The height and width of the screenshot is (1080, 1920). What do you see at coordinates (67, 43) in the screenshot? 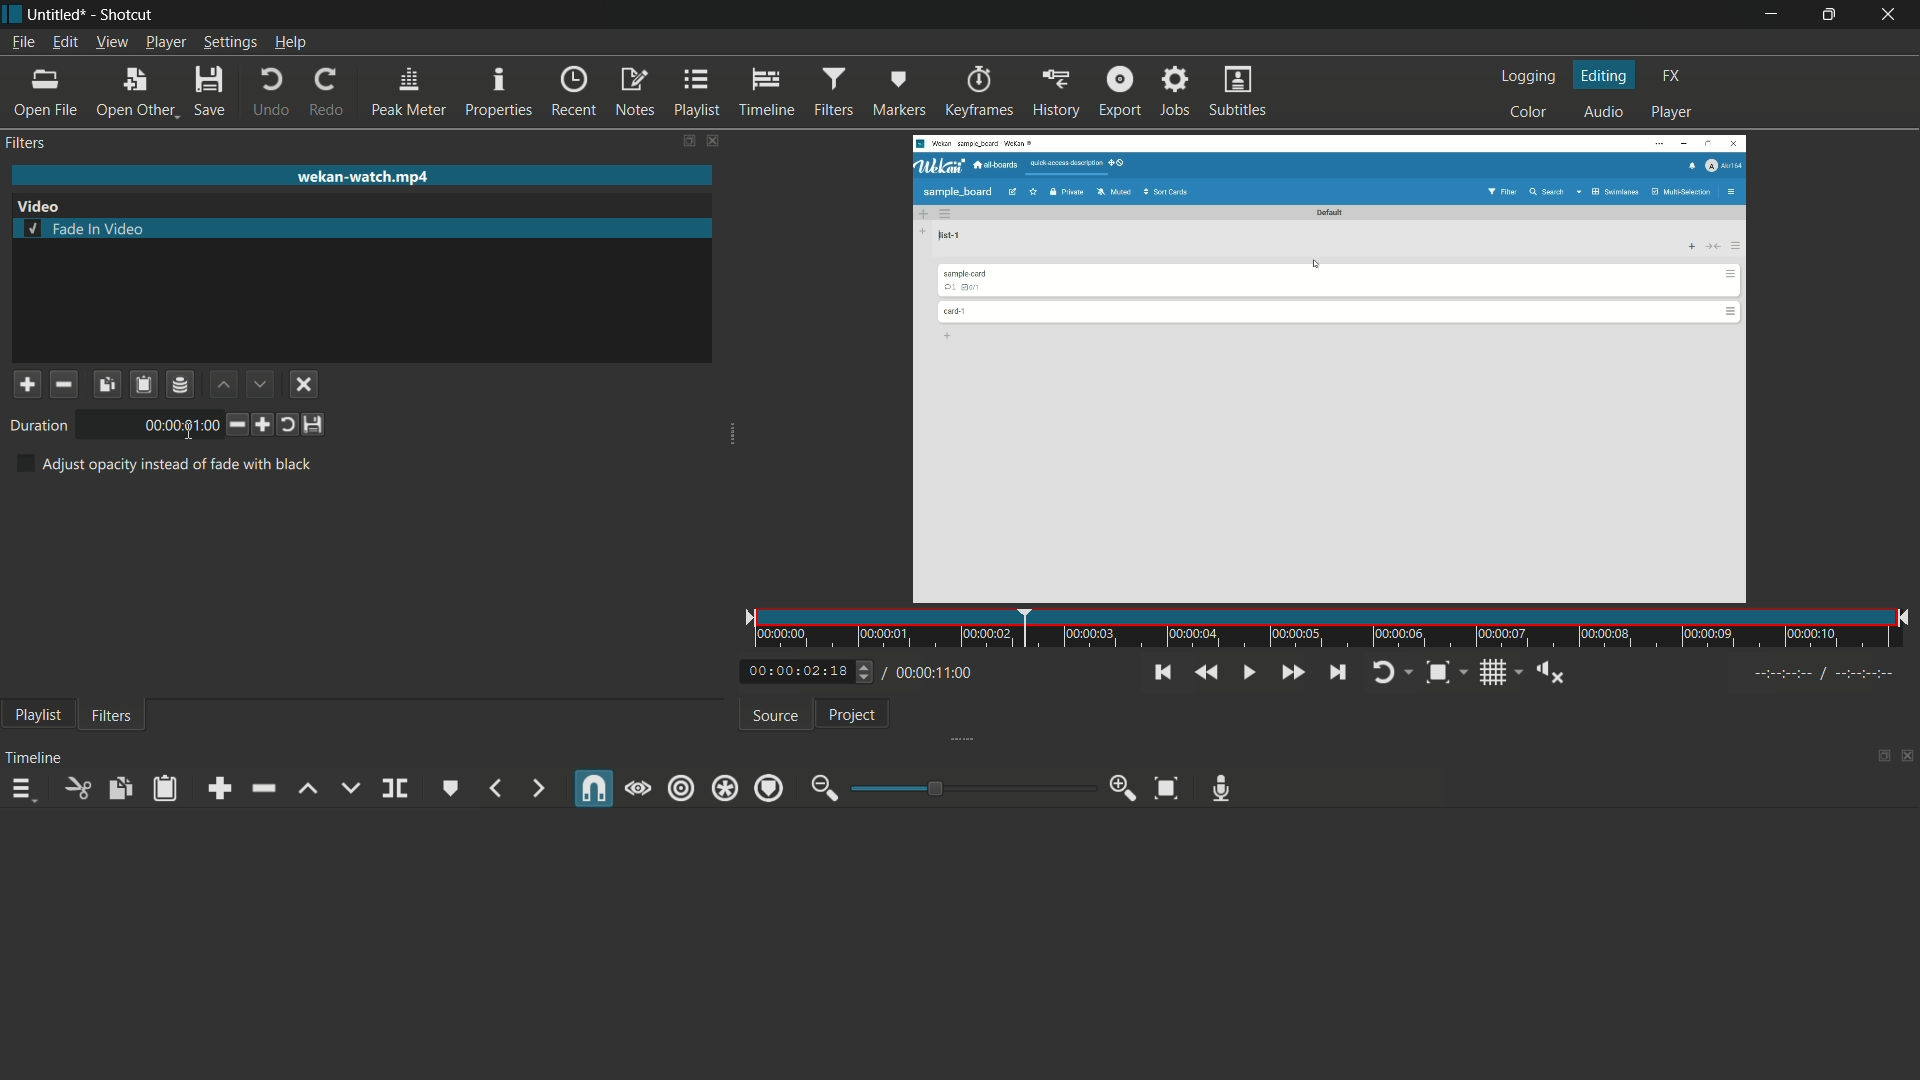
I see `edit menu` at bounding box center [67, 43].